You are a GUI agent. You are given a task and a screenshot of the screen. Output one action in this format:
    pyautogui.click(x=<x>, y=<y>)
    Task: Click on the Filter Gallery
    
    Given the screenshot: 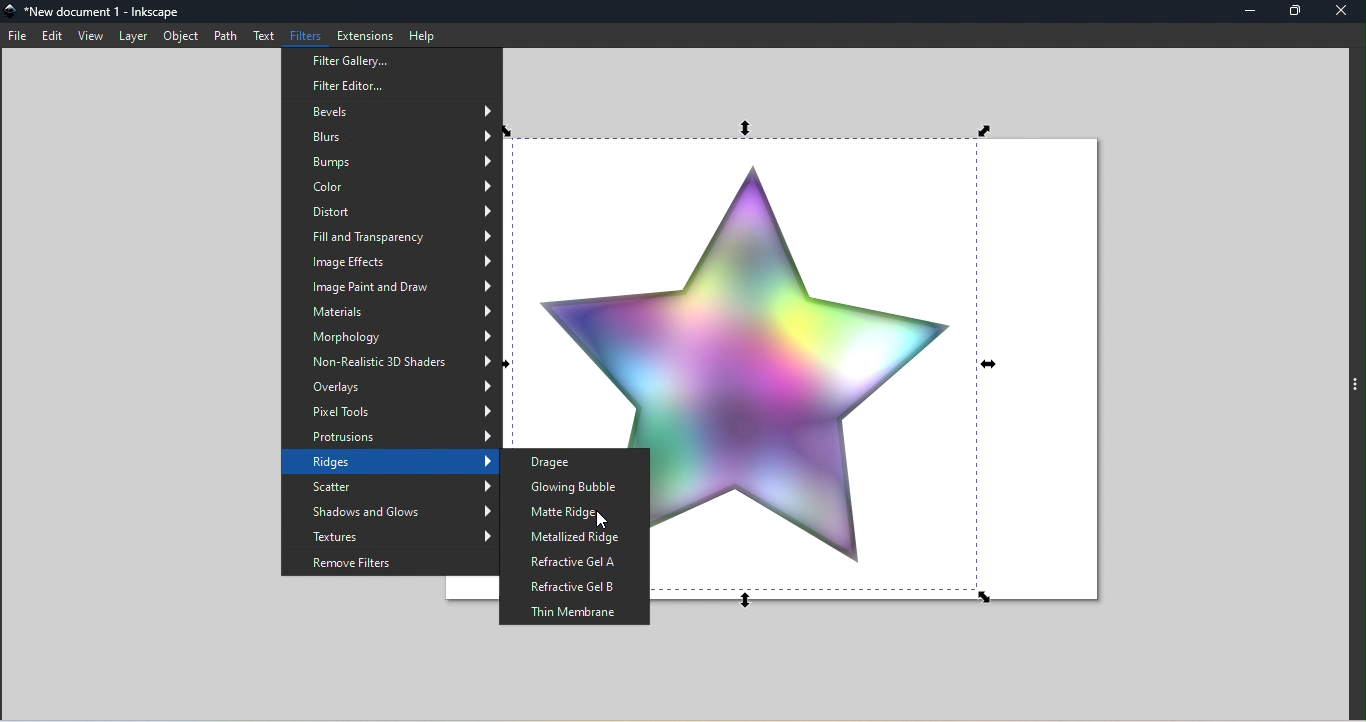 What is the action you would take?
    pyautogui.click(x=392, y=60)
    